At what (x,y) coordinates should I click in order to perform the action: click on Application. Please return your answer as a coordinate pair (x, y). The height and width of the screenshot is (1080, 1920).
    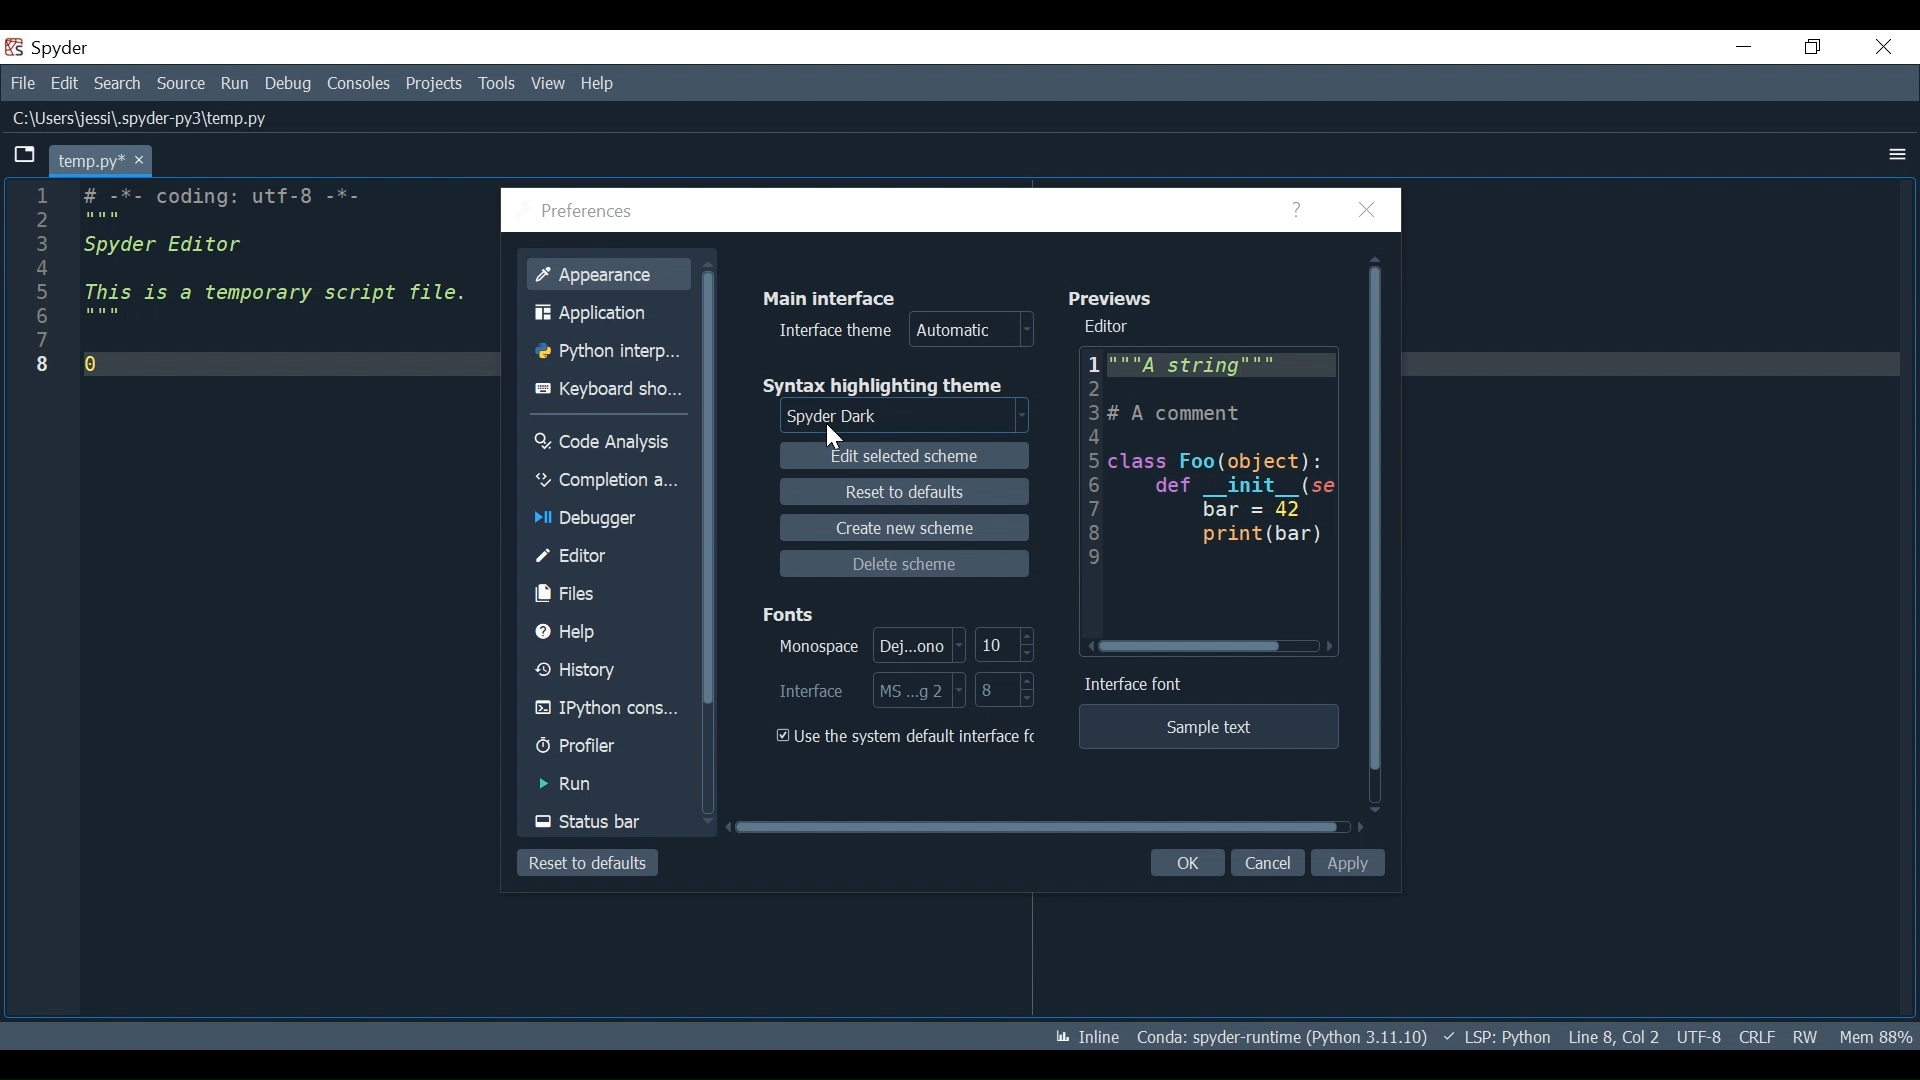
    Looking at the image, I should click on (609, 315).